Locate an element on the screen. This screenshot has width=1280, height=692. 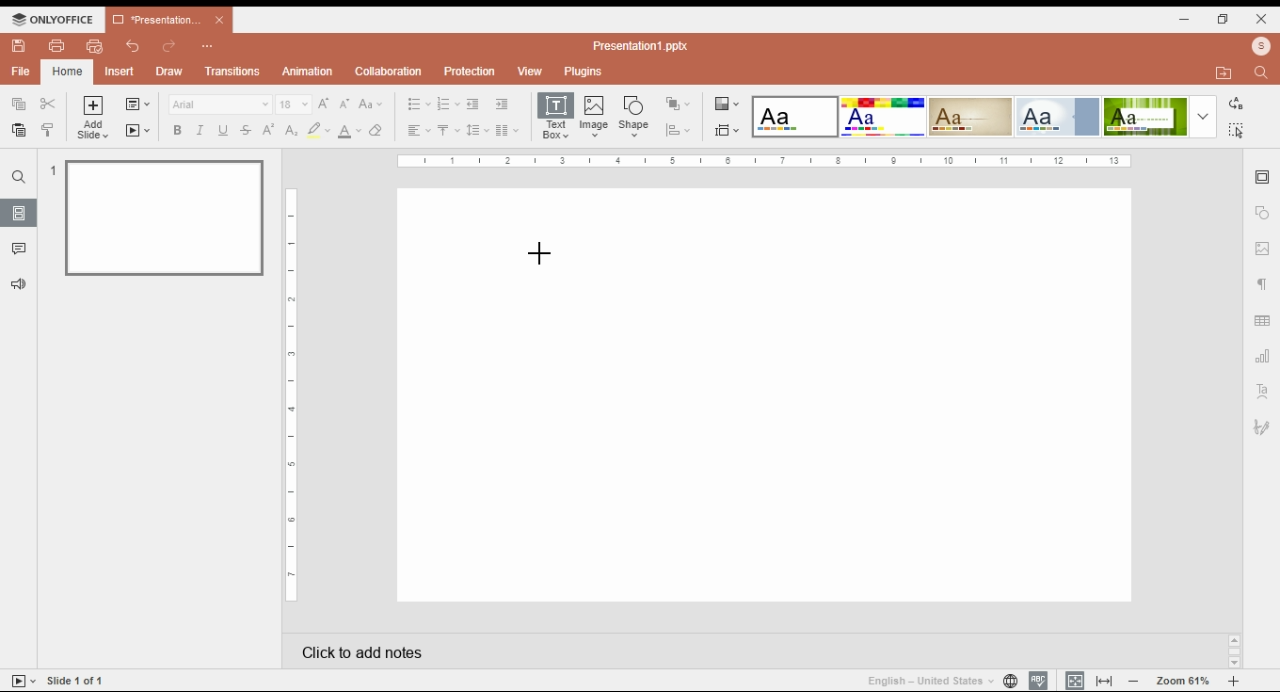
insert shape is located at coordinates (633, 115).